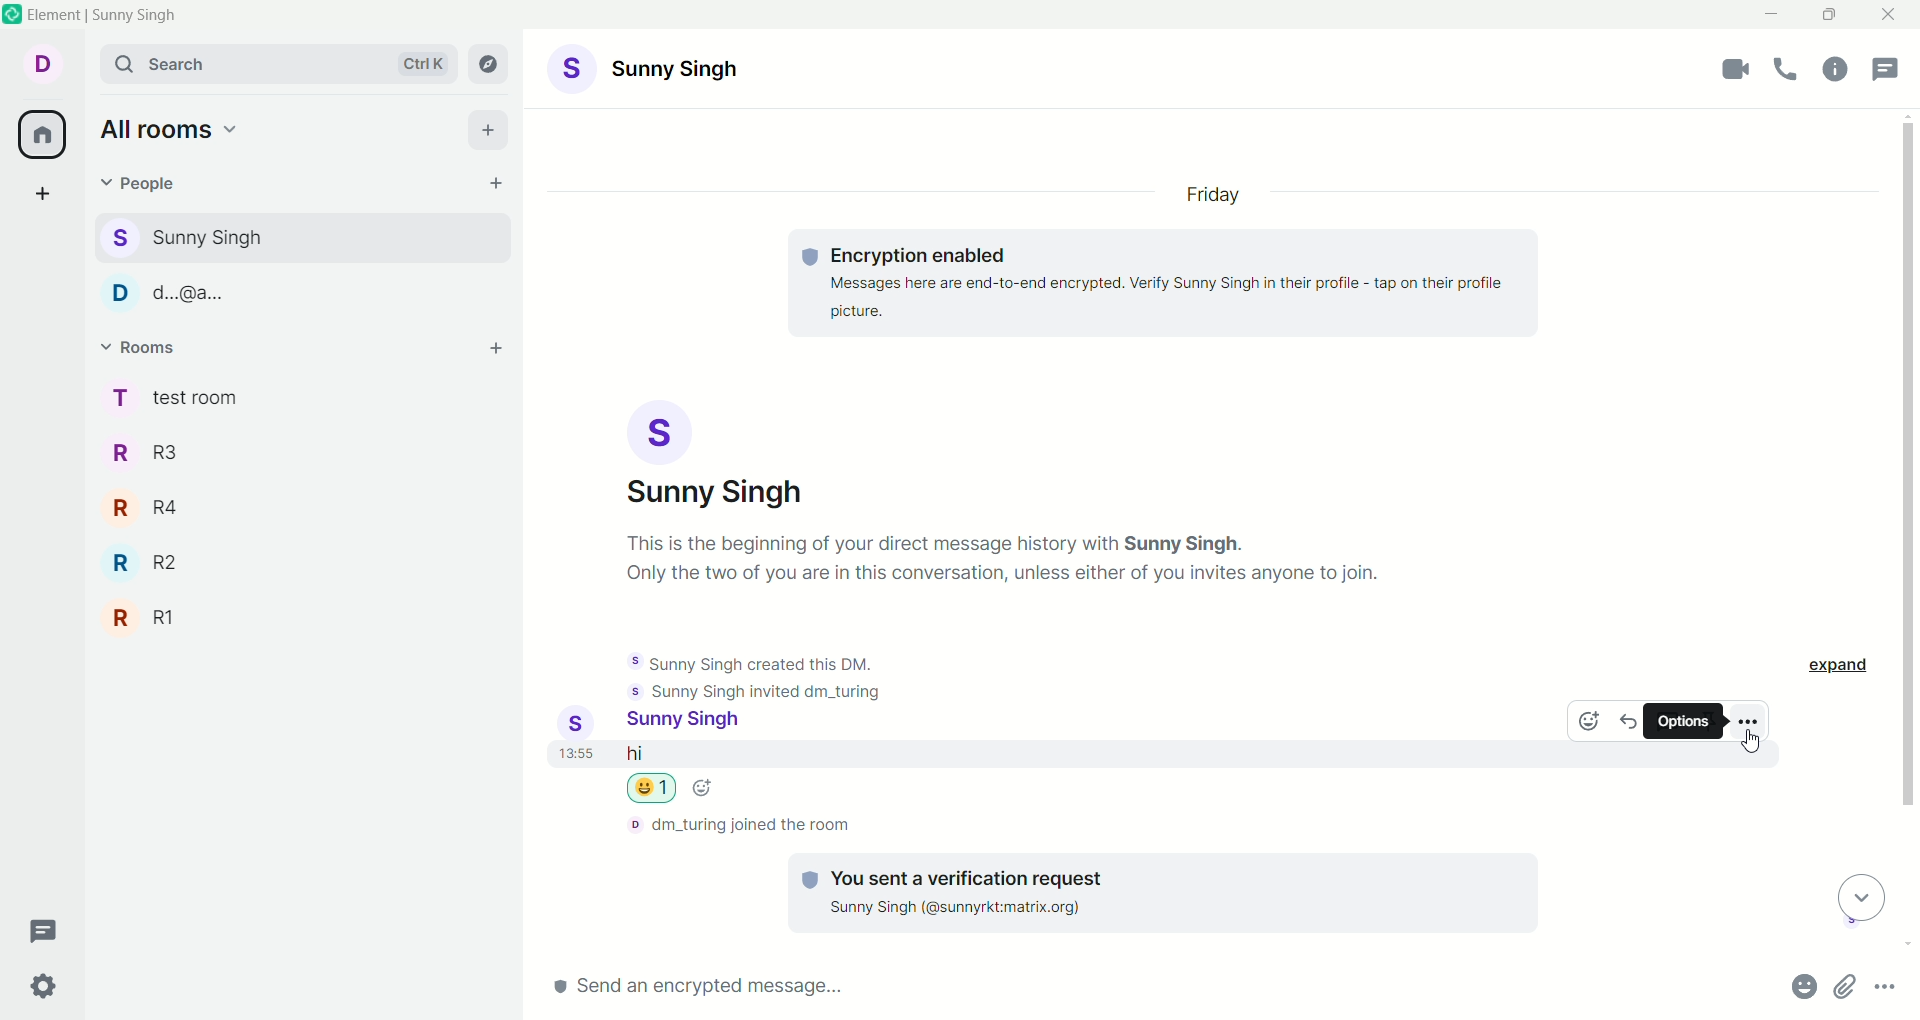 The width and height of the screenshot is (1920, 1020). Describe the element at coordinates (156, 565) in the screenshot. I see `R2` at that location.